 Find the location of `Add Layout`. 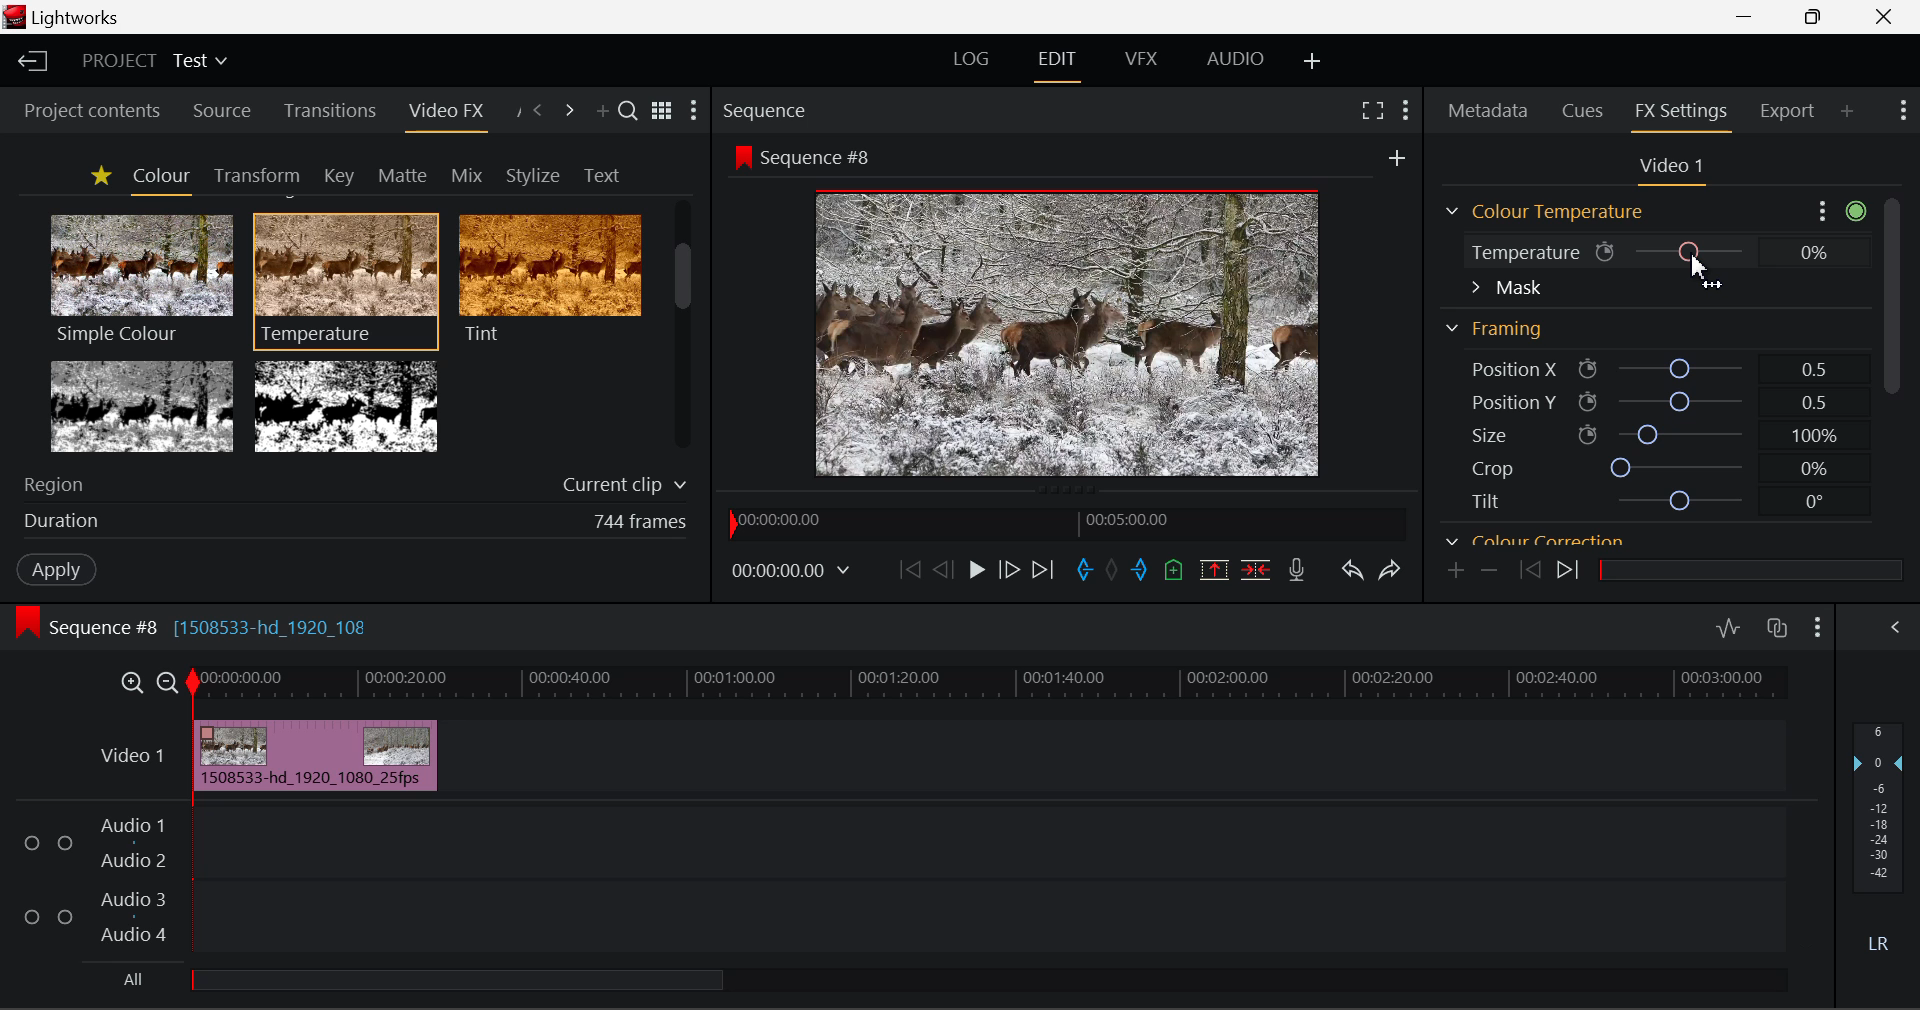

Add Layout is located at coordinates (1312, 61).